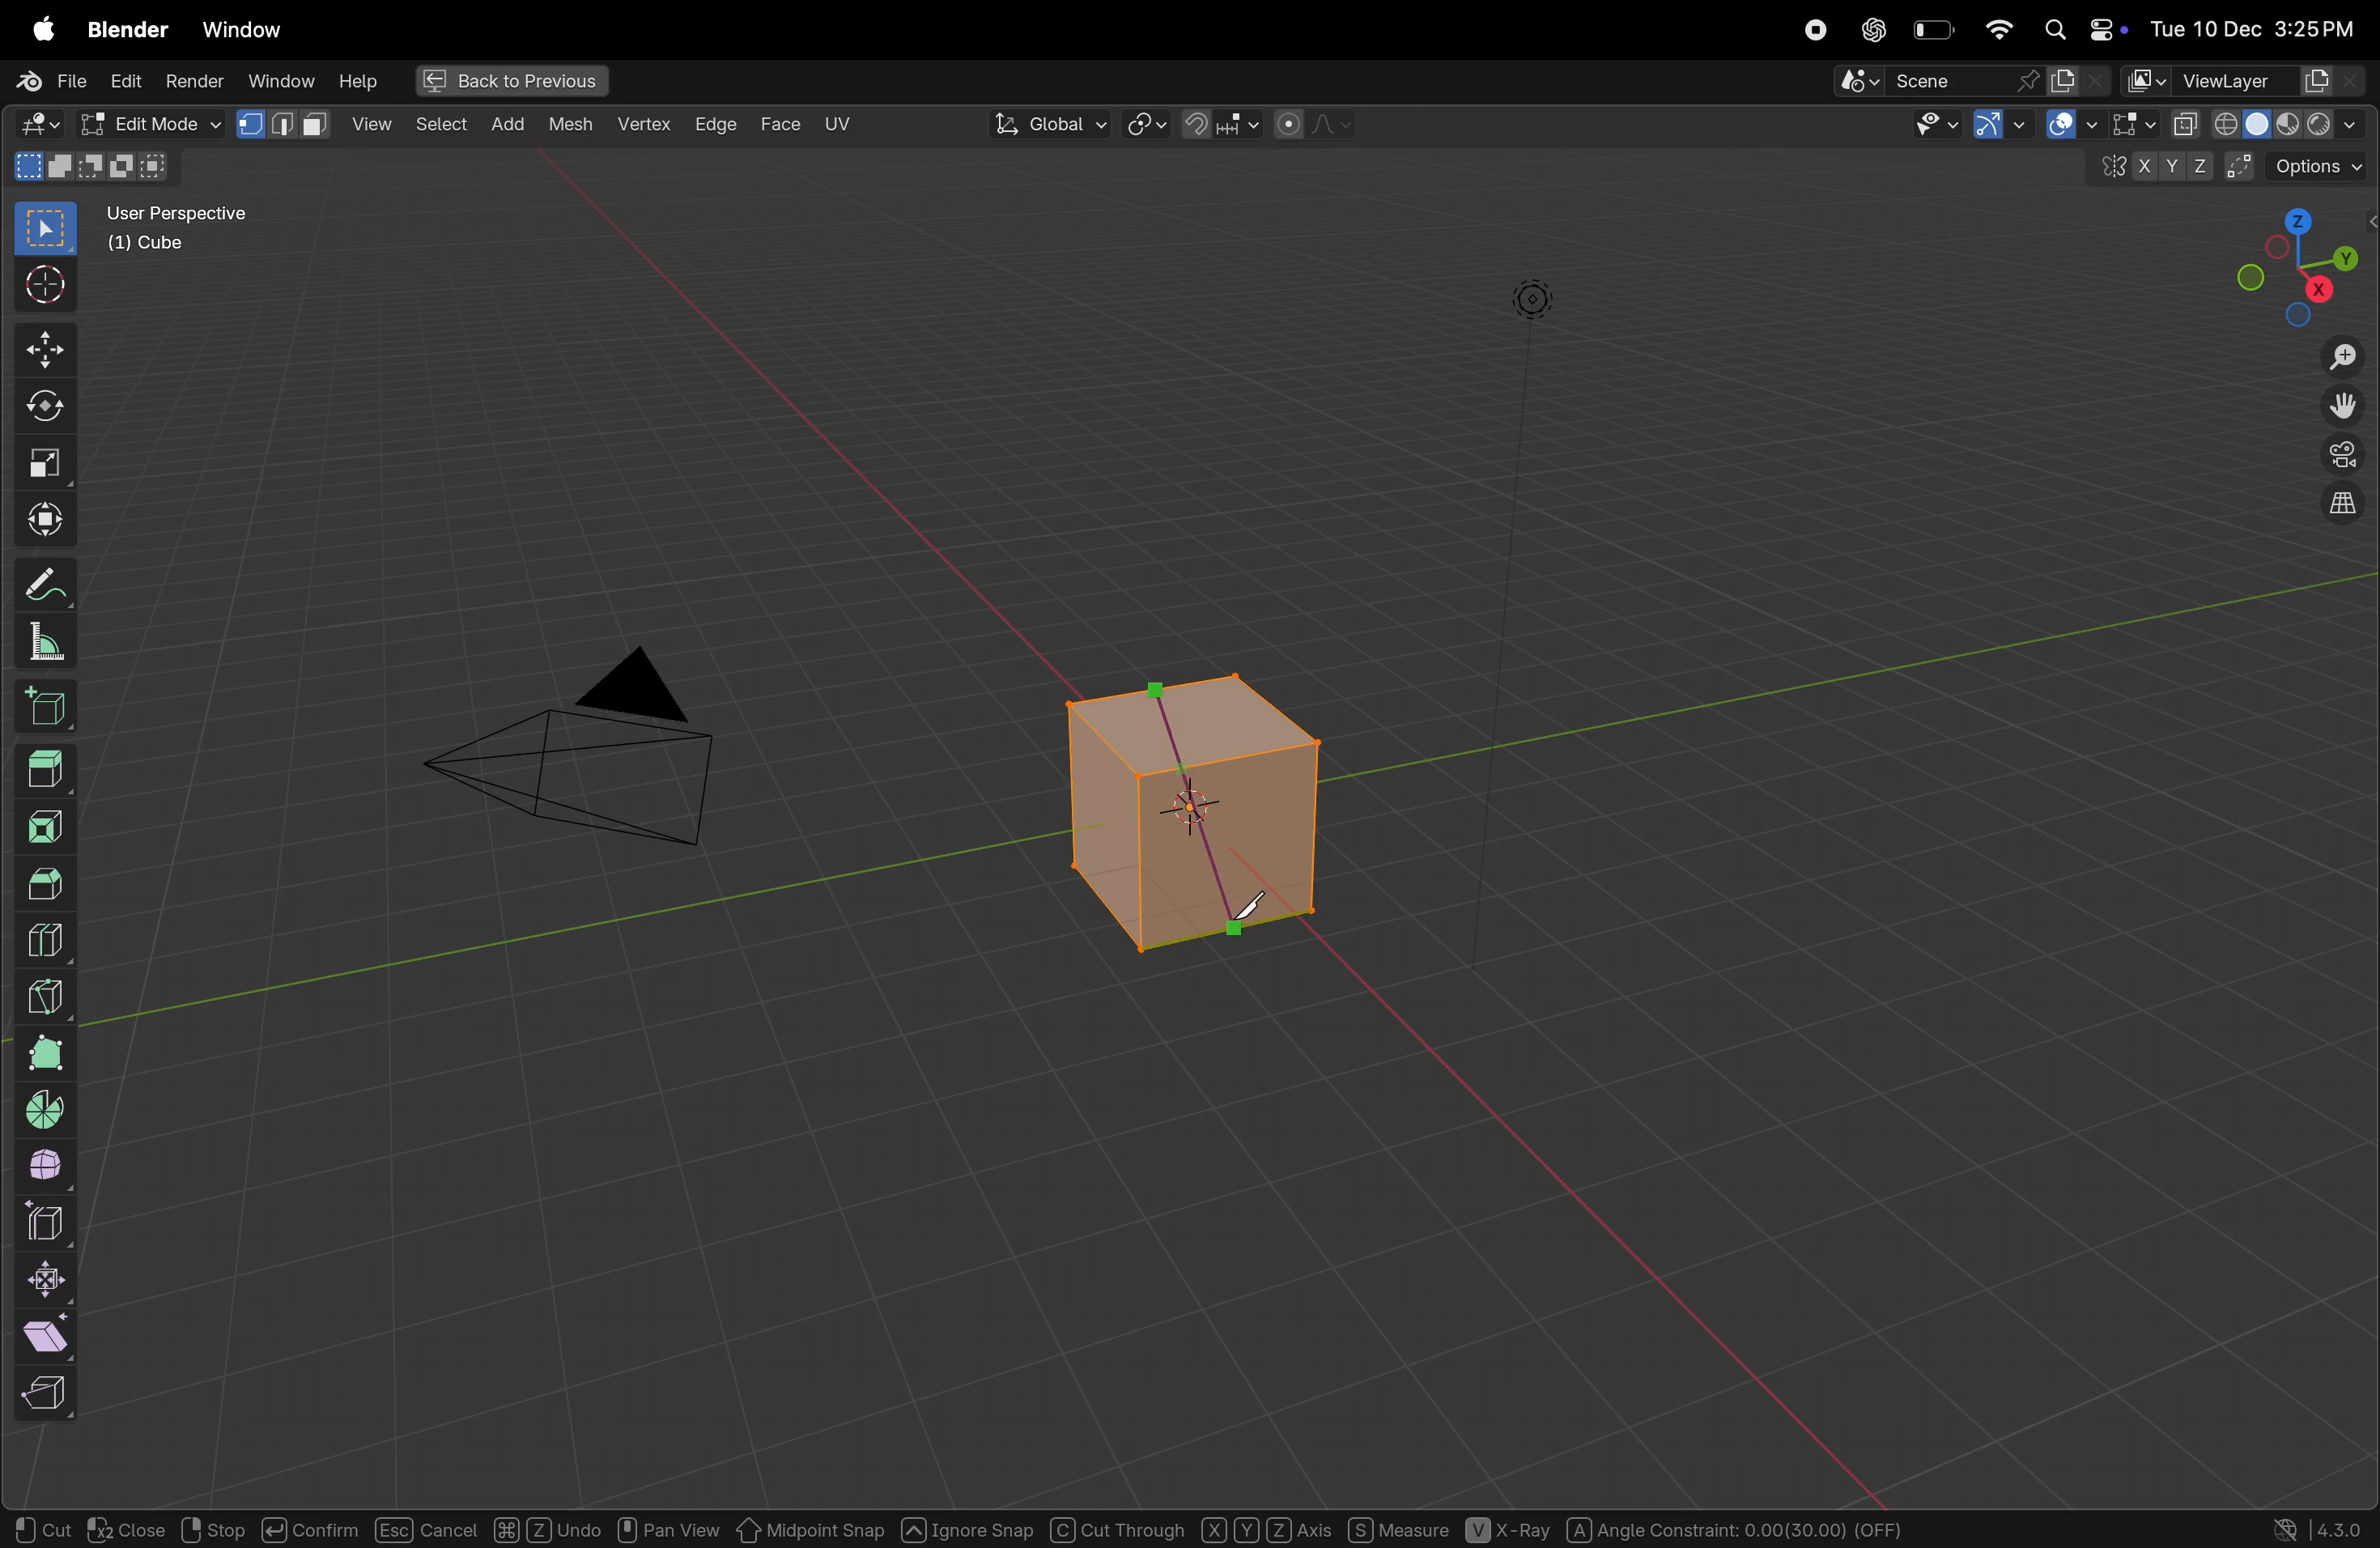  What do you see at coordinates (50, 1223) in the screenshot?
I see `edge slide` at bounding box center [50, 1223].